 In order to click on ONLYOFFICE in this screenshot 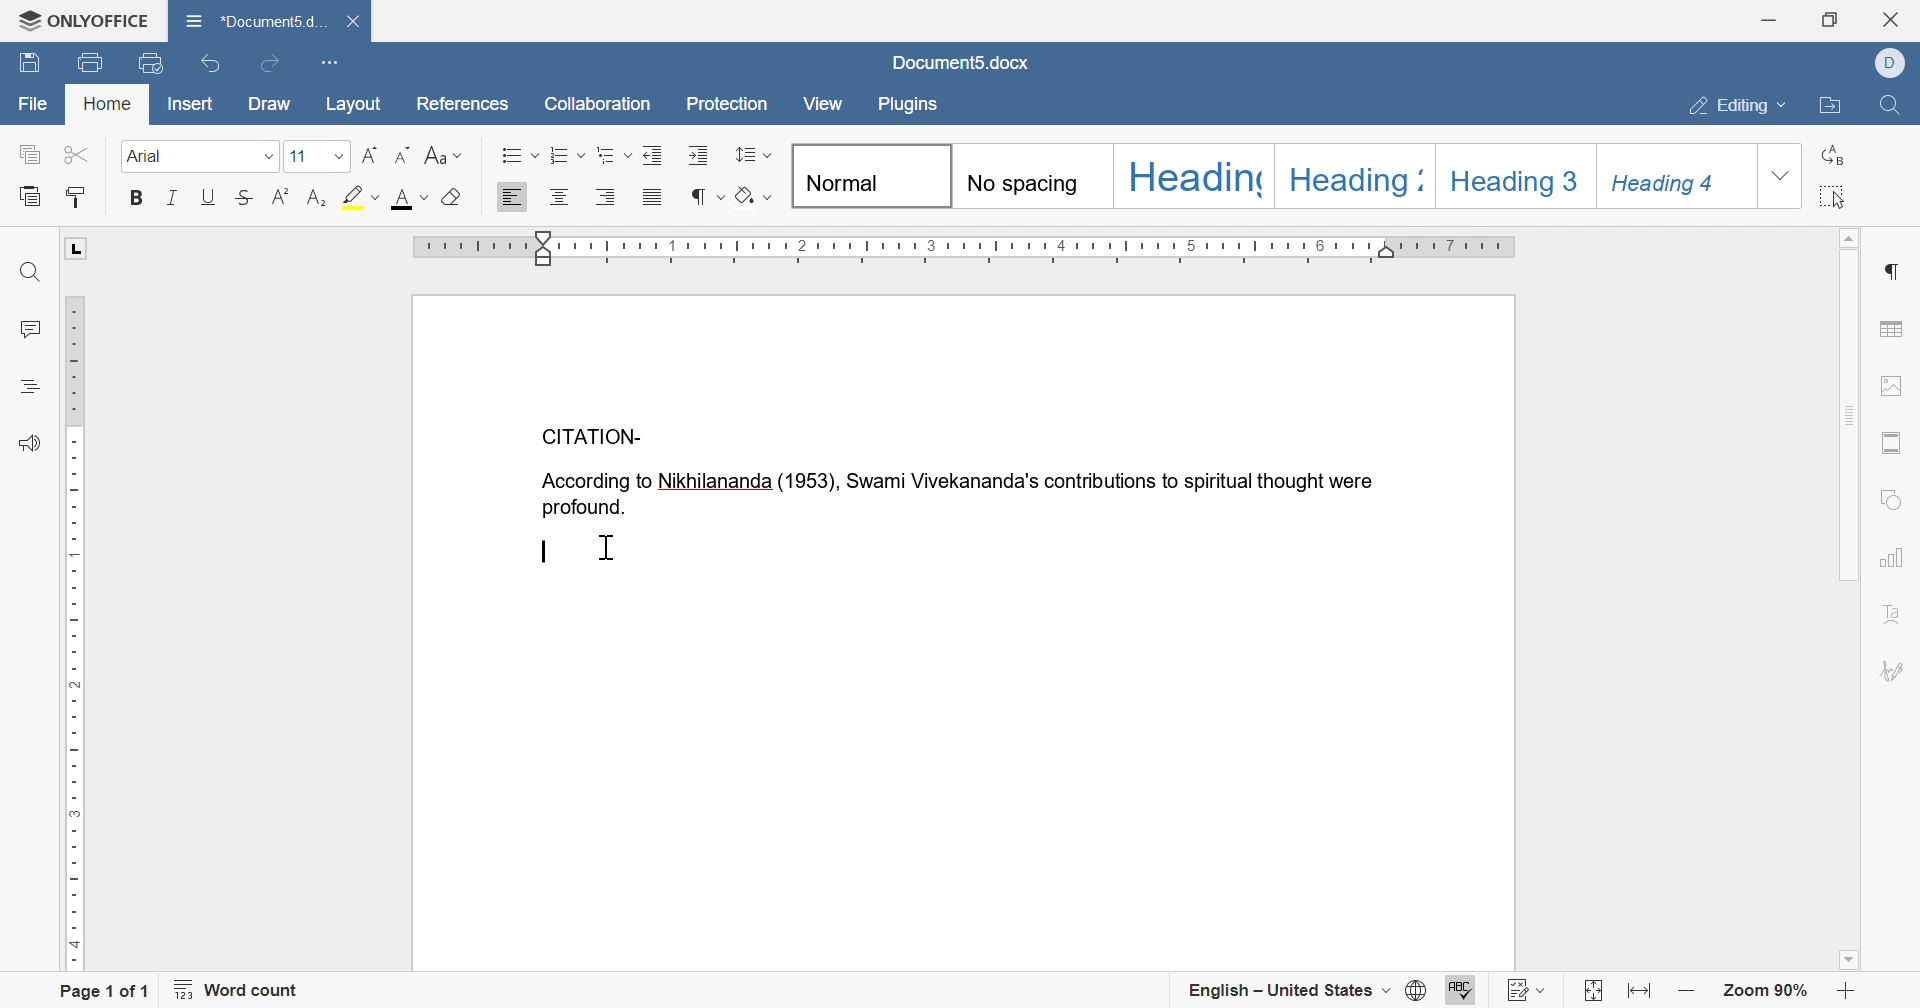, I will do `click(76, 18)`.